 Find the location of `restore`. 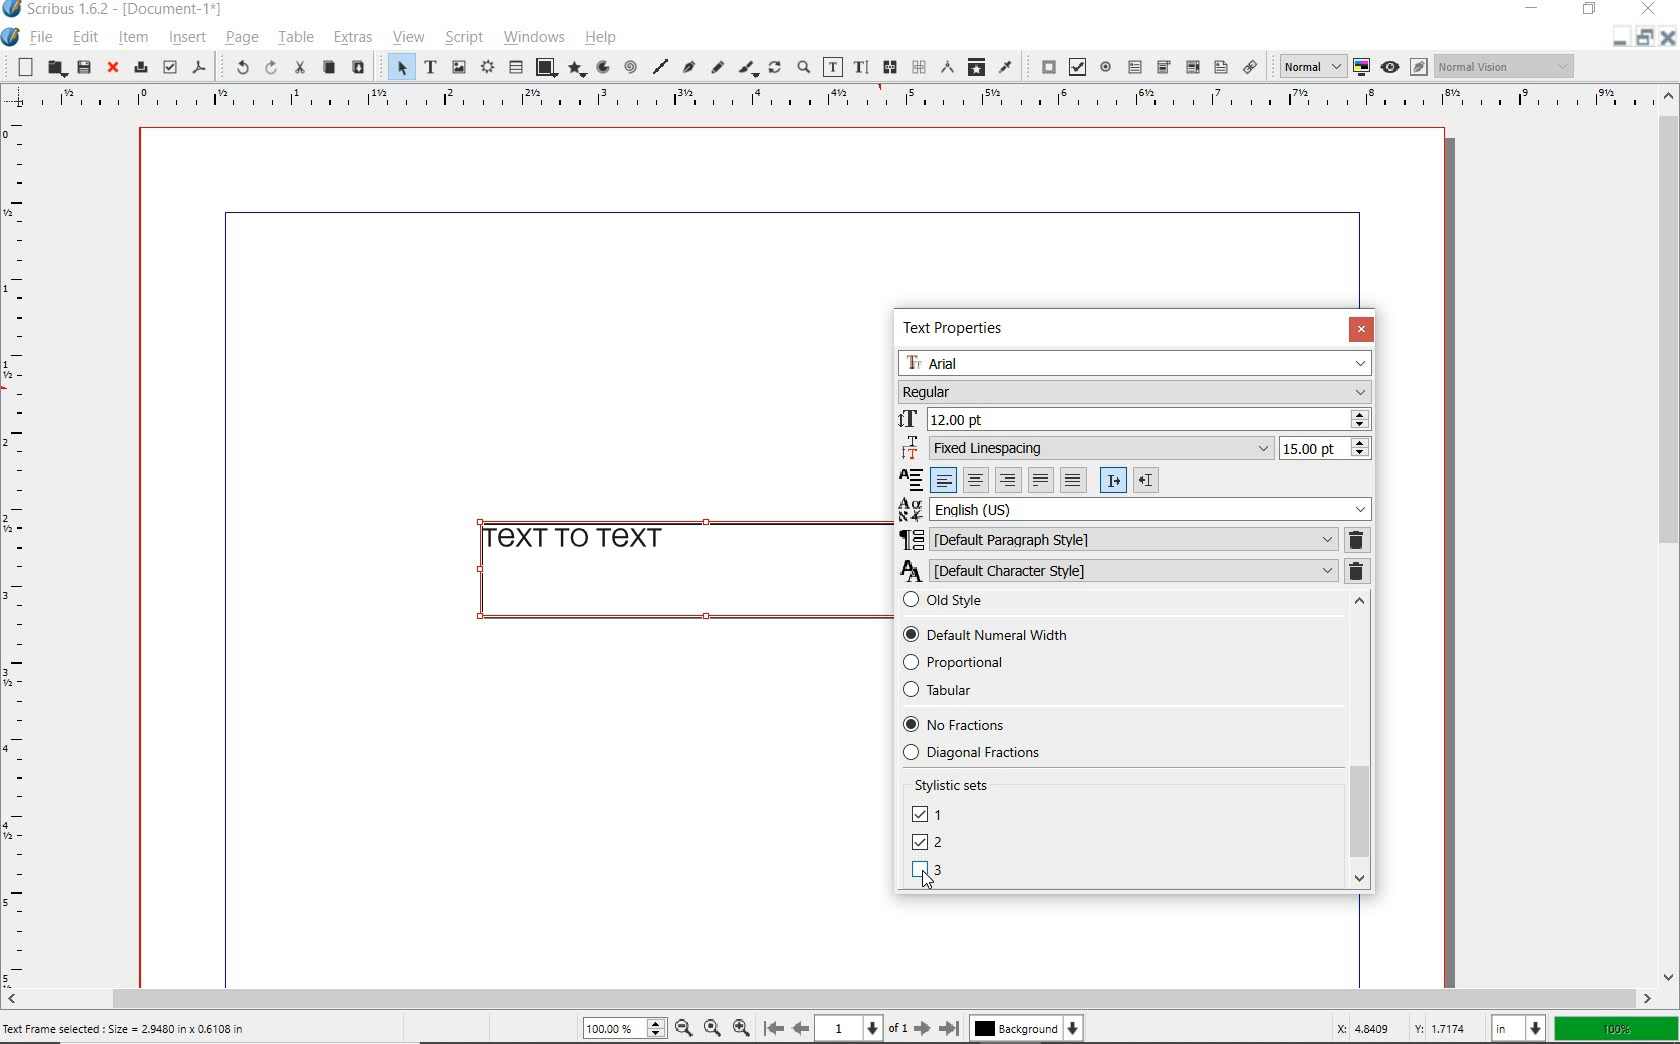

restore is located at coordinates (1592, 11).